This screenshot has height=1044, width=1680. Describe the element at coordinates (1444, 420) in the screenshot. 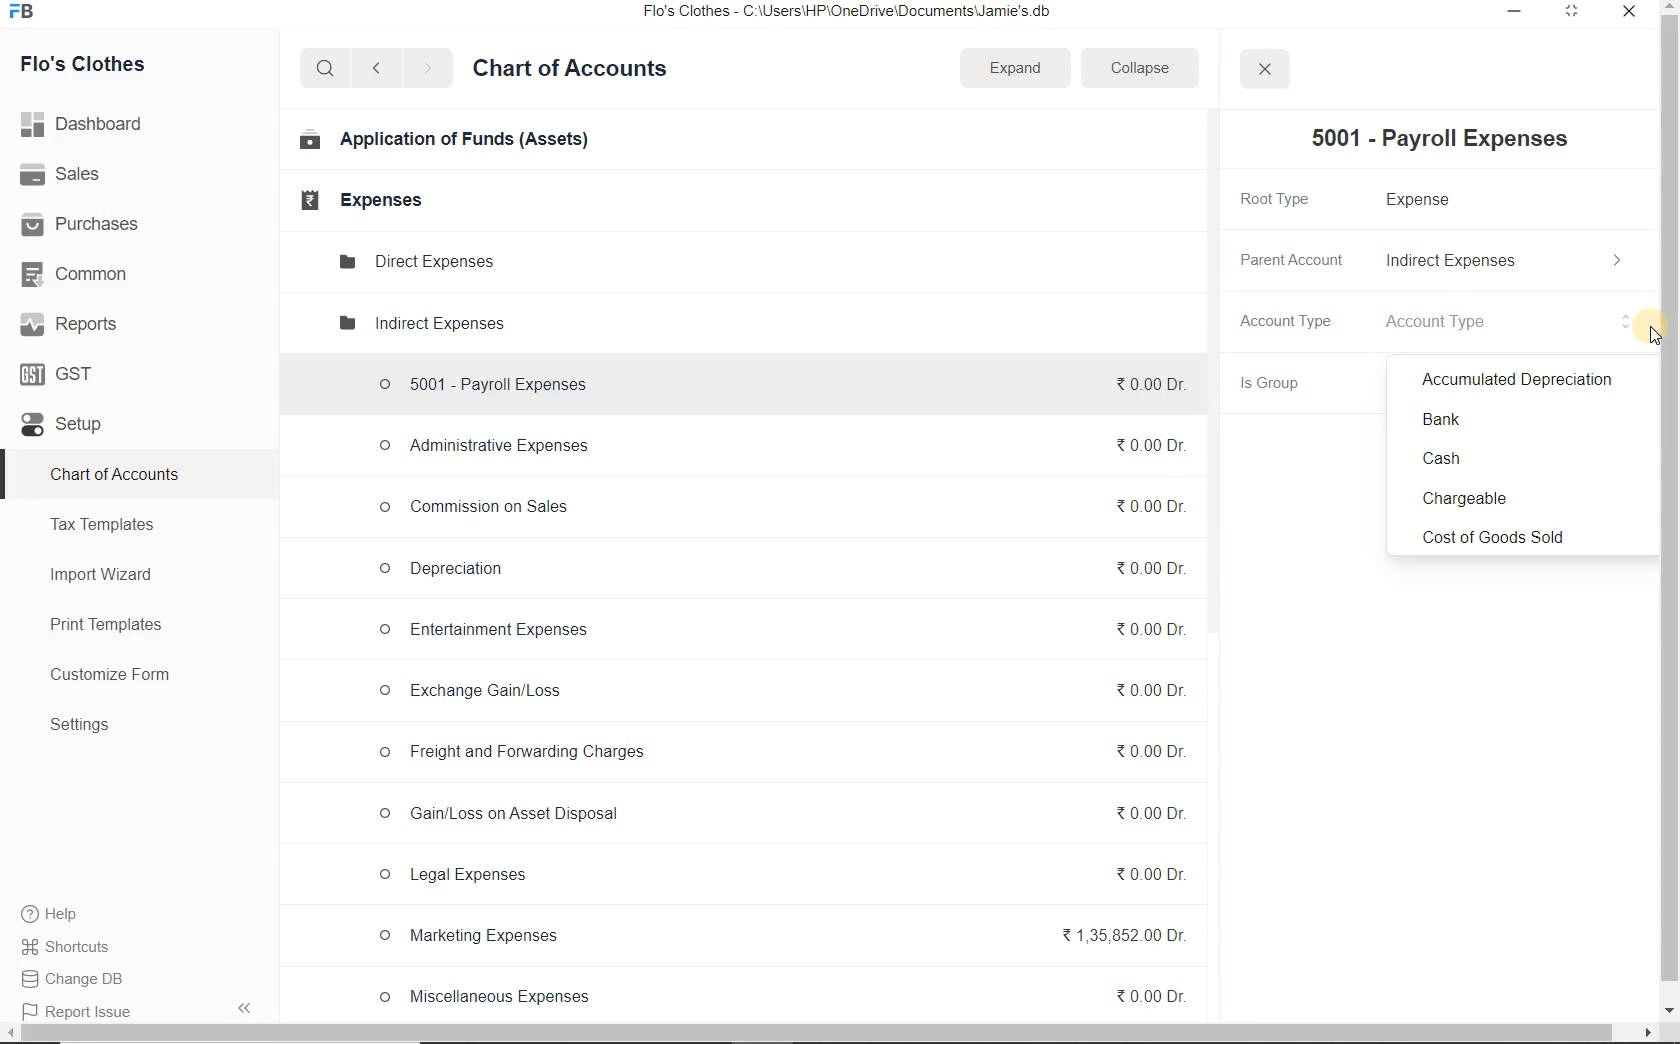

I see `Bank` at that location.